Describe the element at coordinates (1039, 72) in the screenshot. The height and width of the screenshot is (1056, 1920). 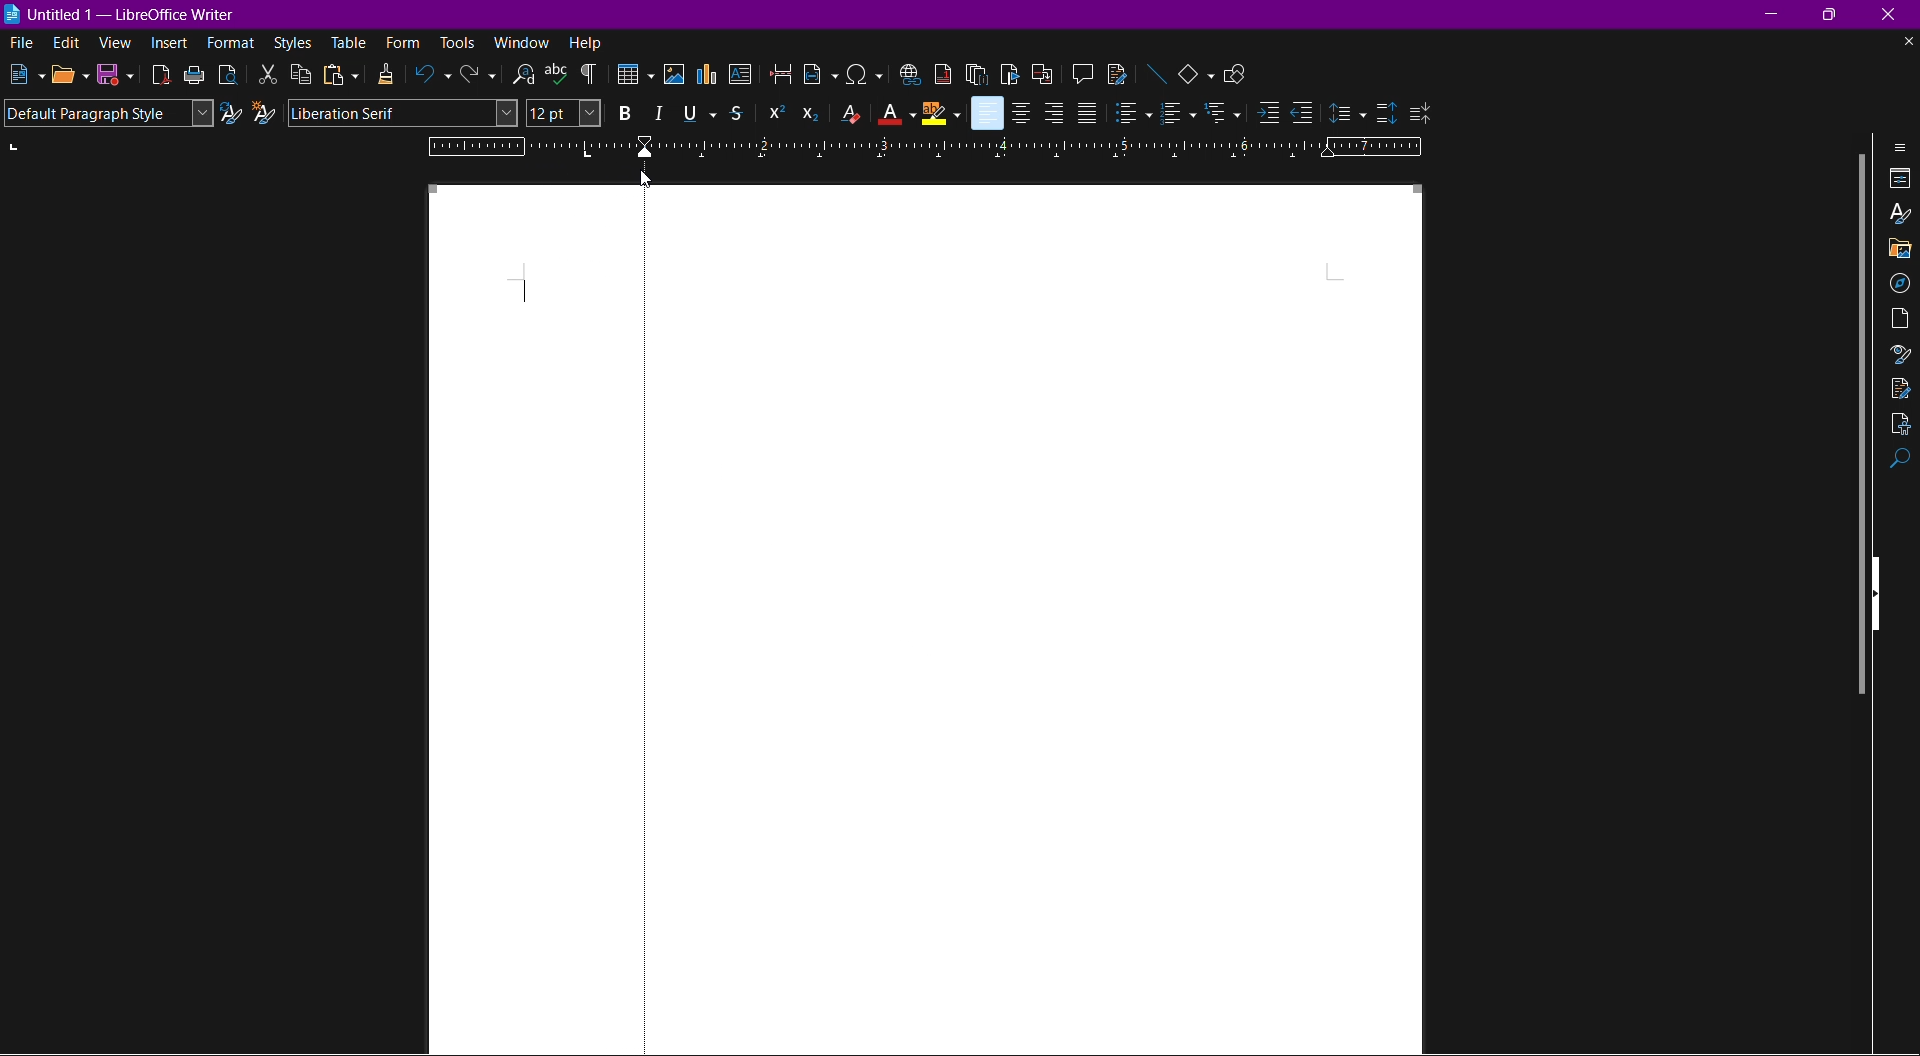
I see `Insert Cross-Reference` at that location.